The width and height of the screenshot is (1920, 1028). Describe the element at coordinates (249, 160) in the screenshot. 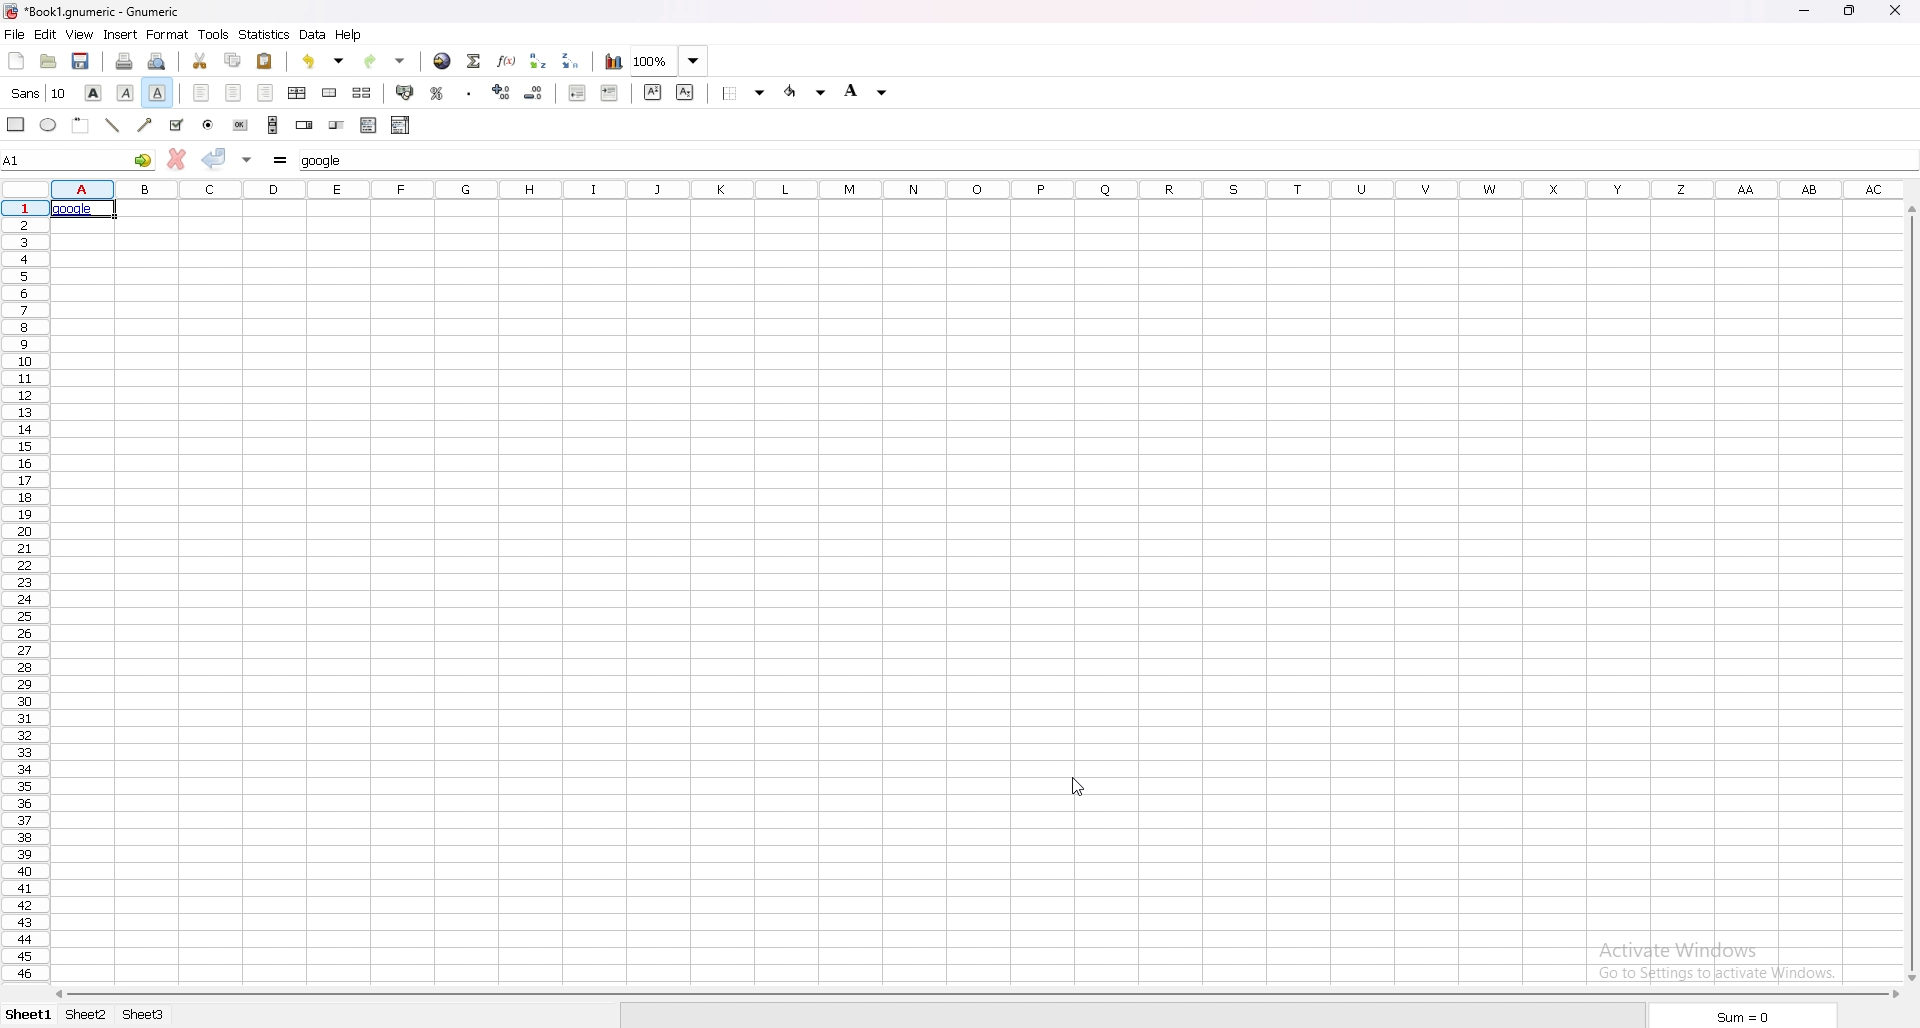

I see `accept changes in multple cell` at that location.